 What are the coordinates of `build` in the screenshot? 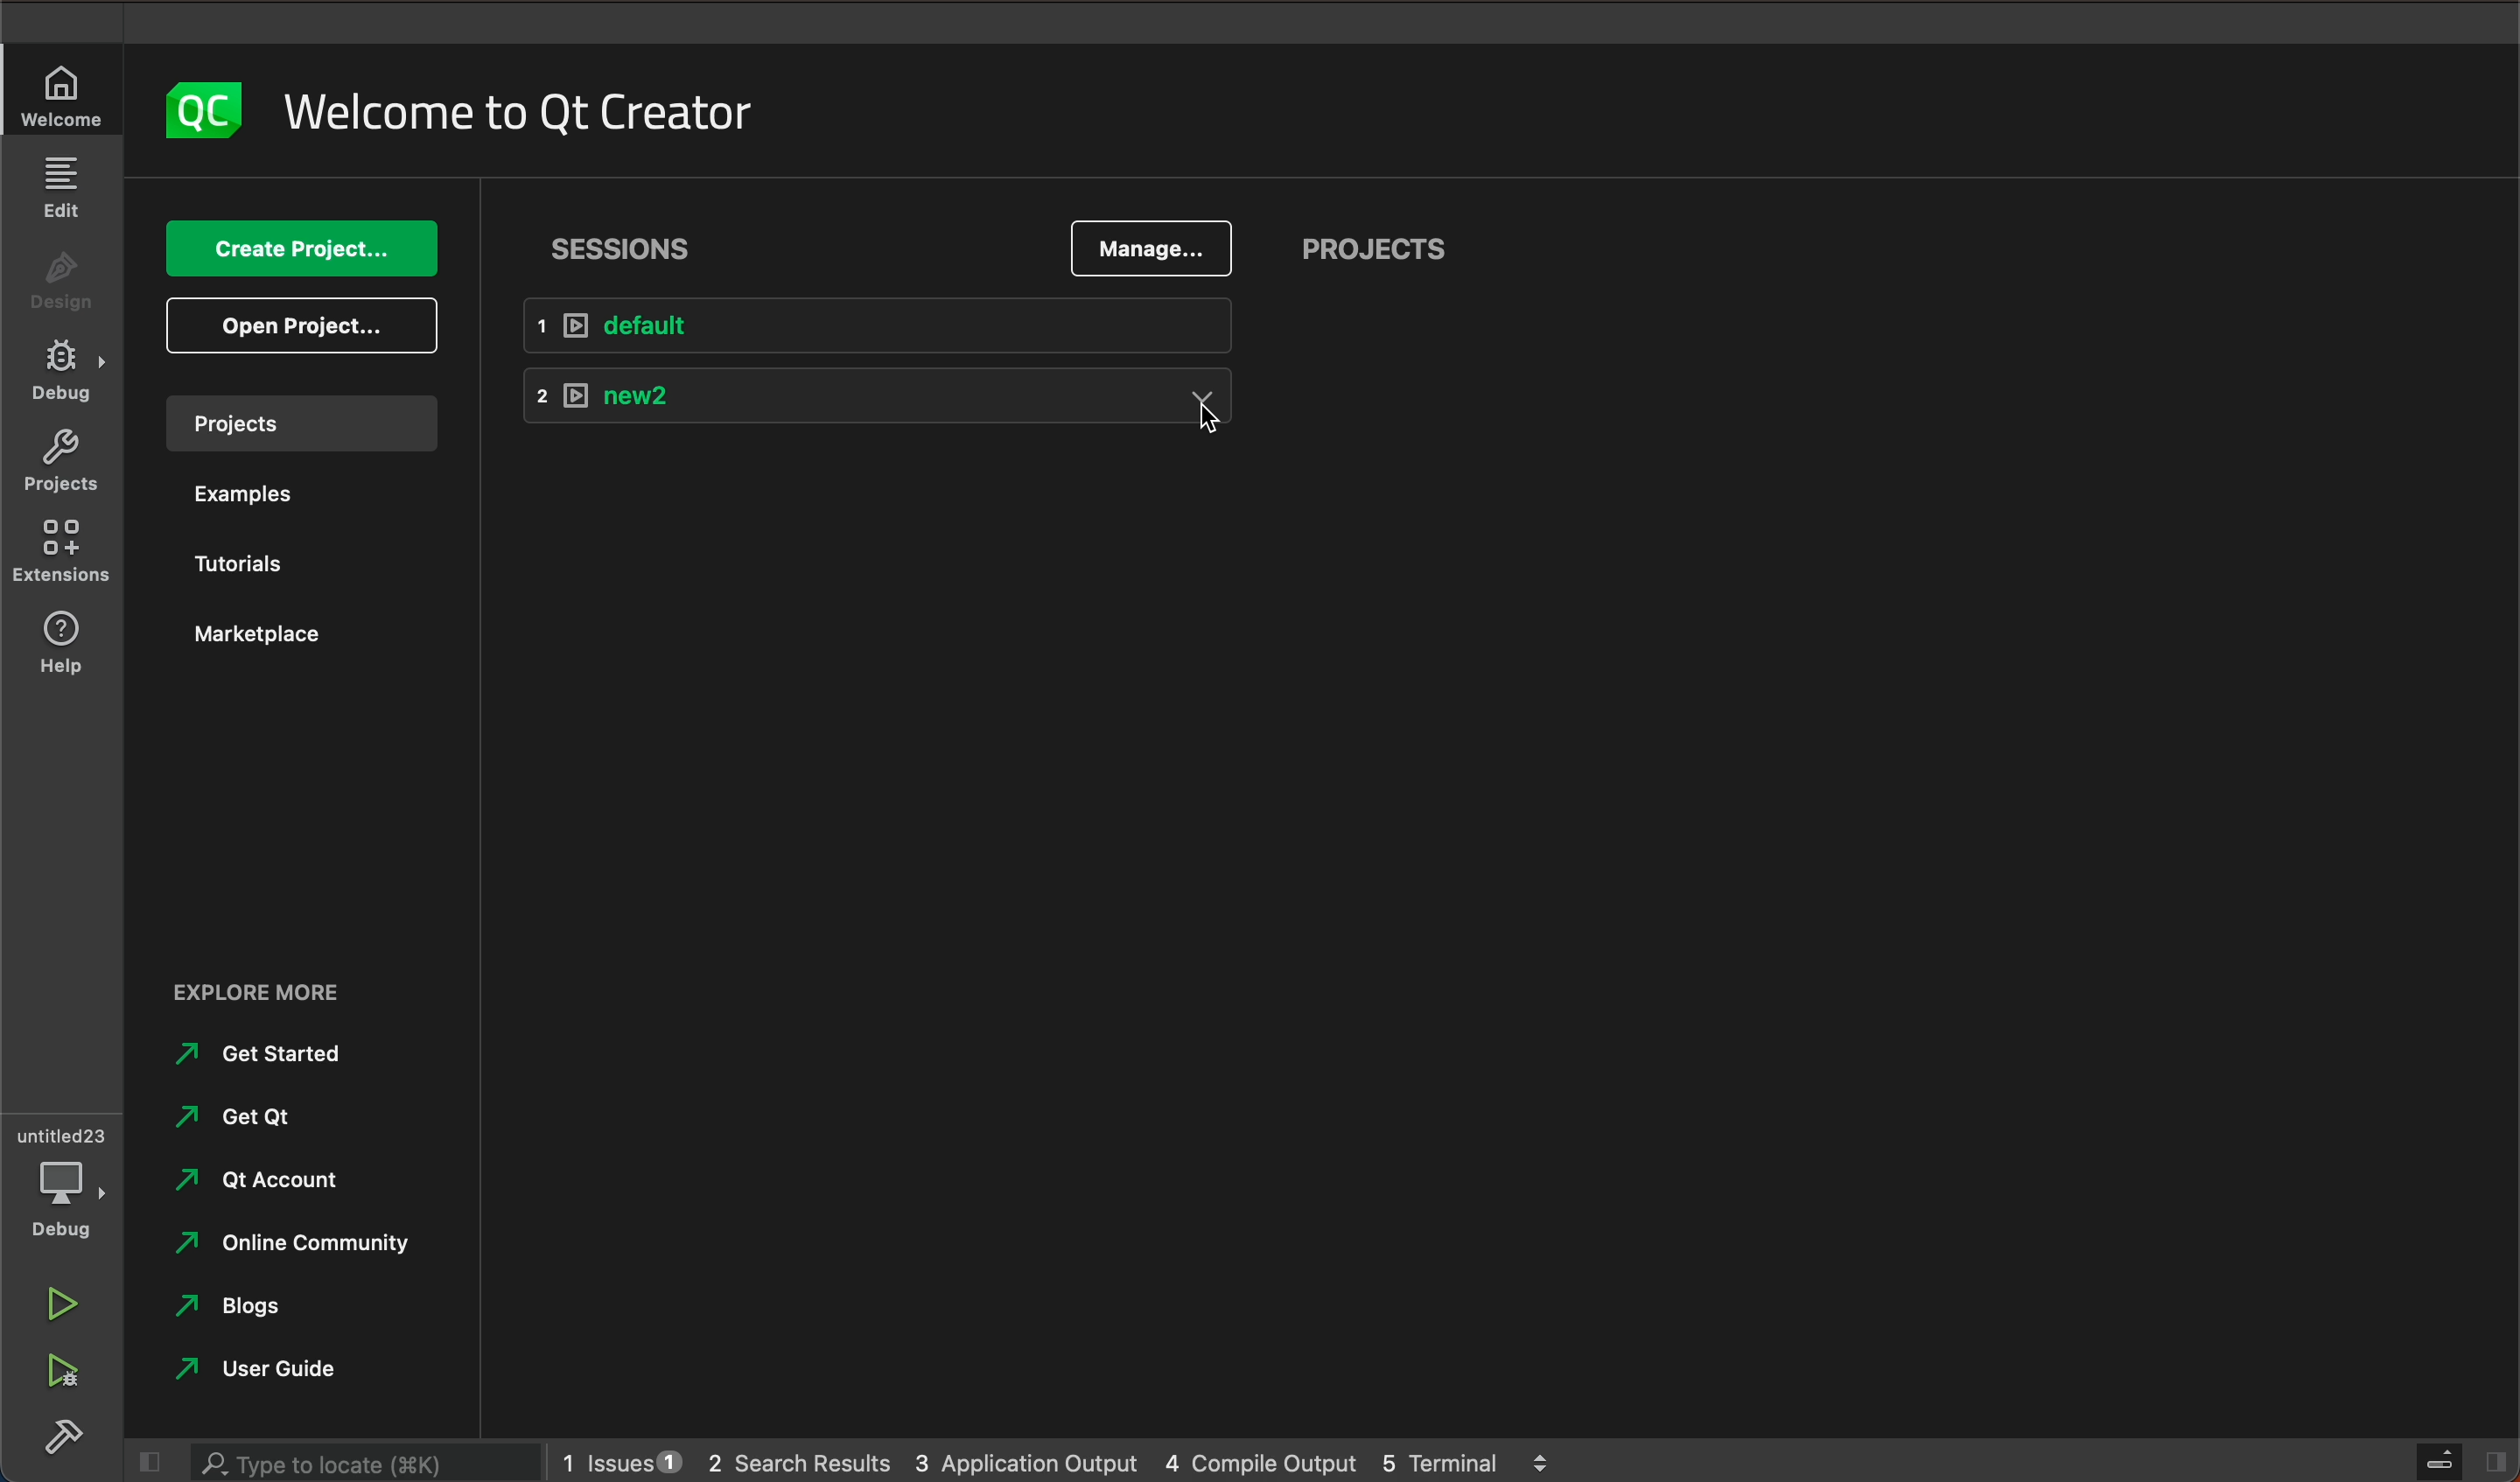 It's located at (59, 1435).